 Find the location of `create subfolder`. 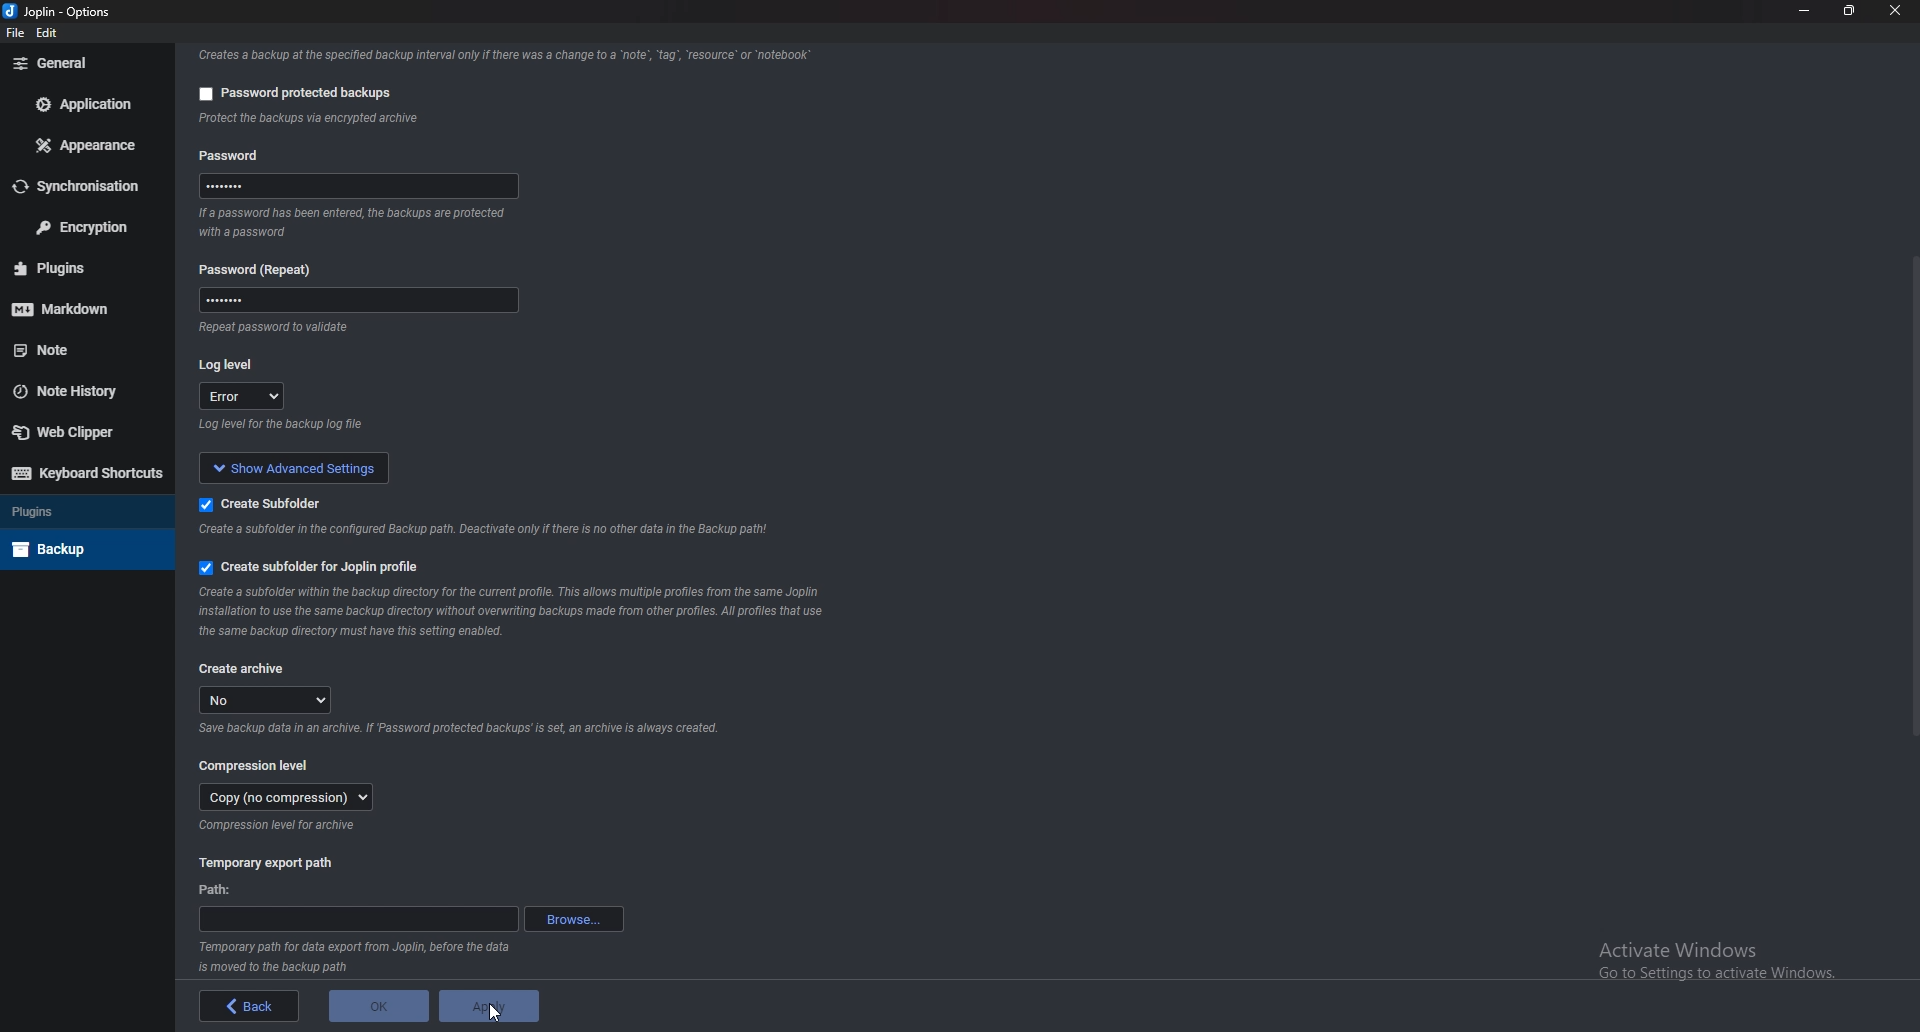

create subfolder is located at coordinates (264, 503).